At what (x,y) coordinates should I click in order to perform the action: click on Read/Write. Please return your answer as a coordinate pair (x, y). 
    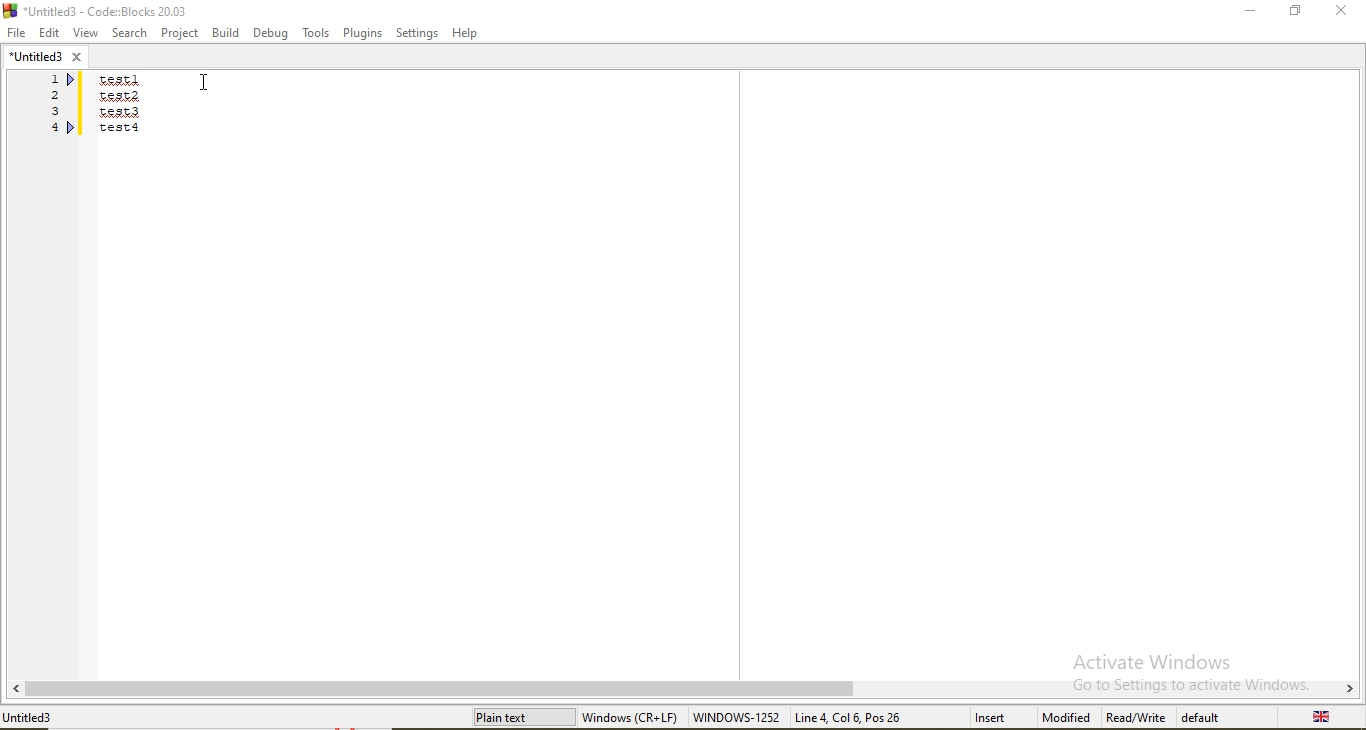
    Looking at the image, I should click on (1138, 717).